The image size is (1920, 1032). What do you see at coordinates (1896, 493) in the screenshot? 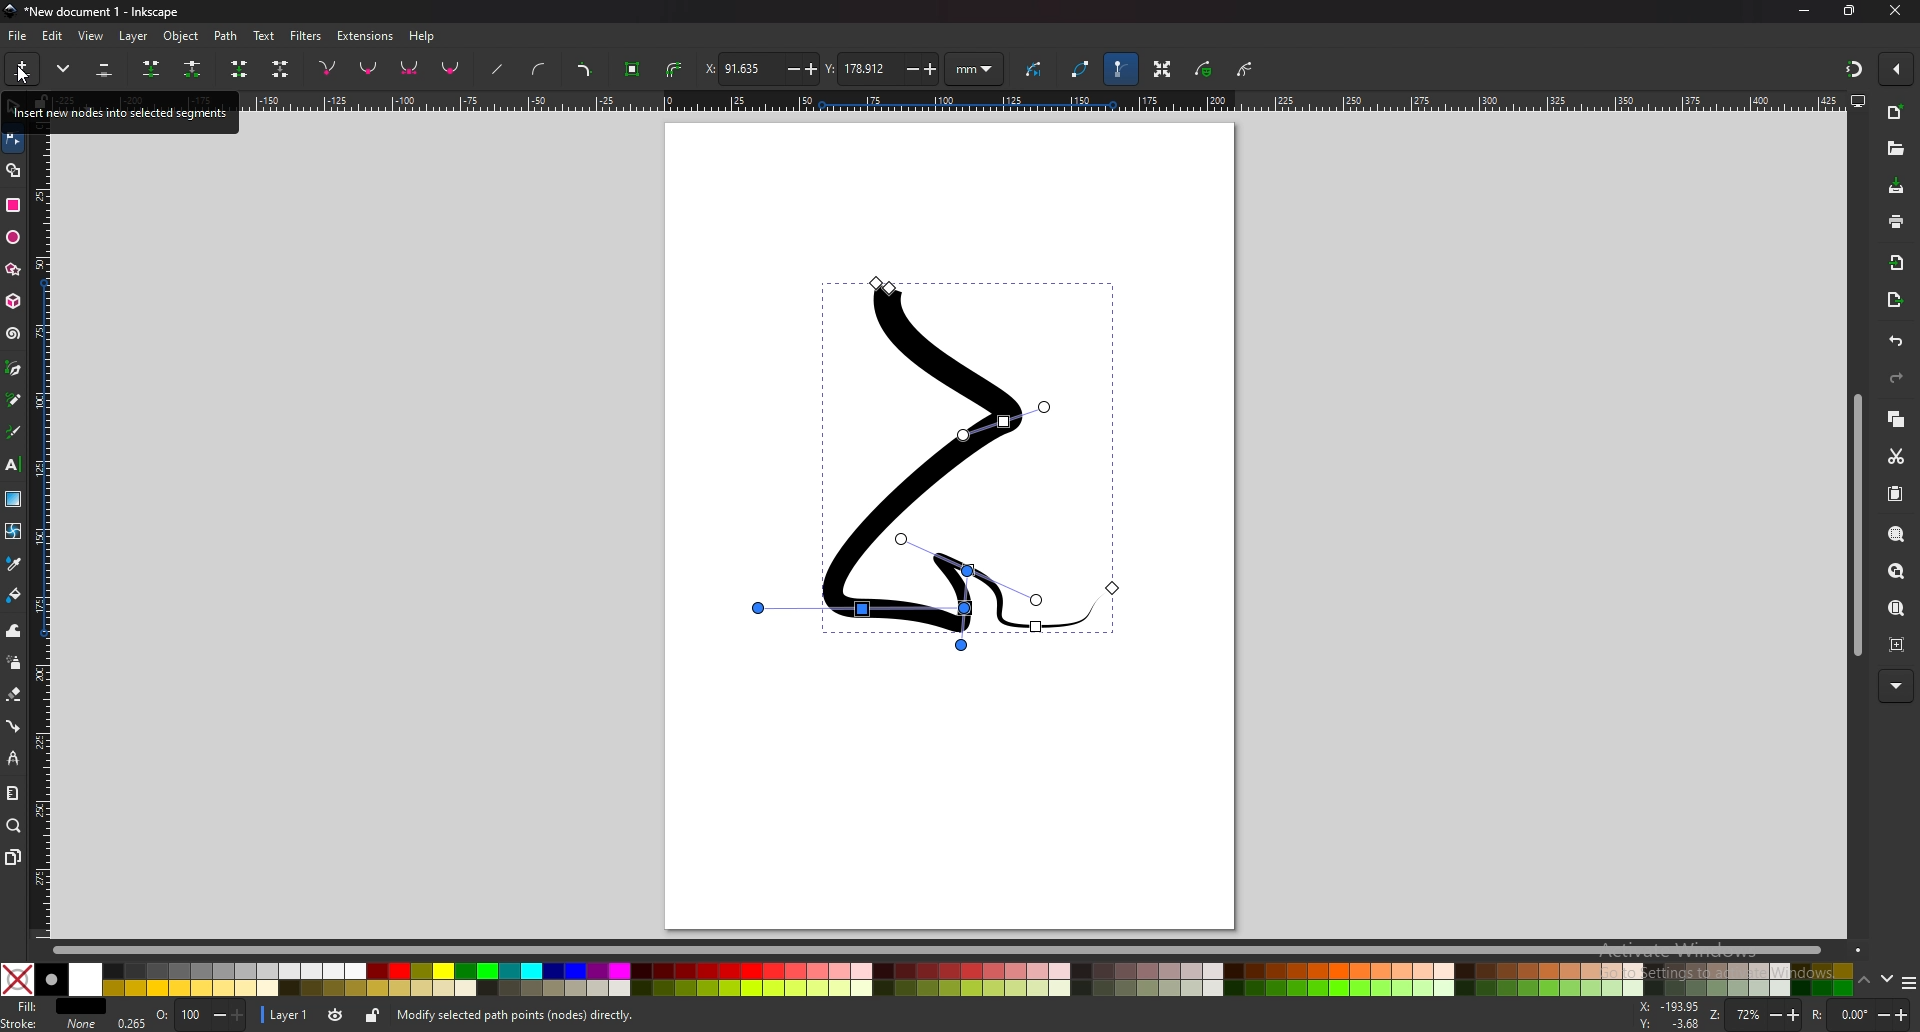
I see `paste` at bounding box center [1896, 493].